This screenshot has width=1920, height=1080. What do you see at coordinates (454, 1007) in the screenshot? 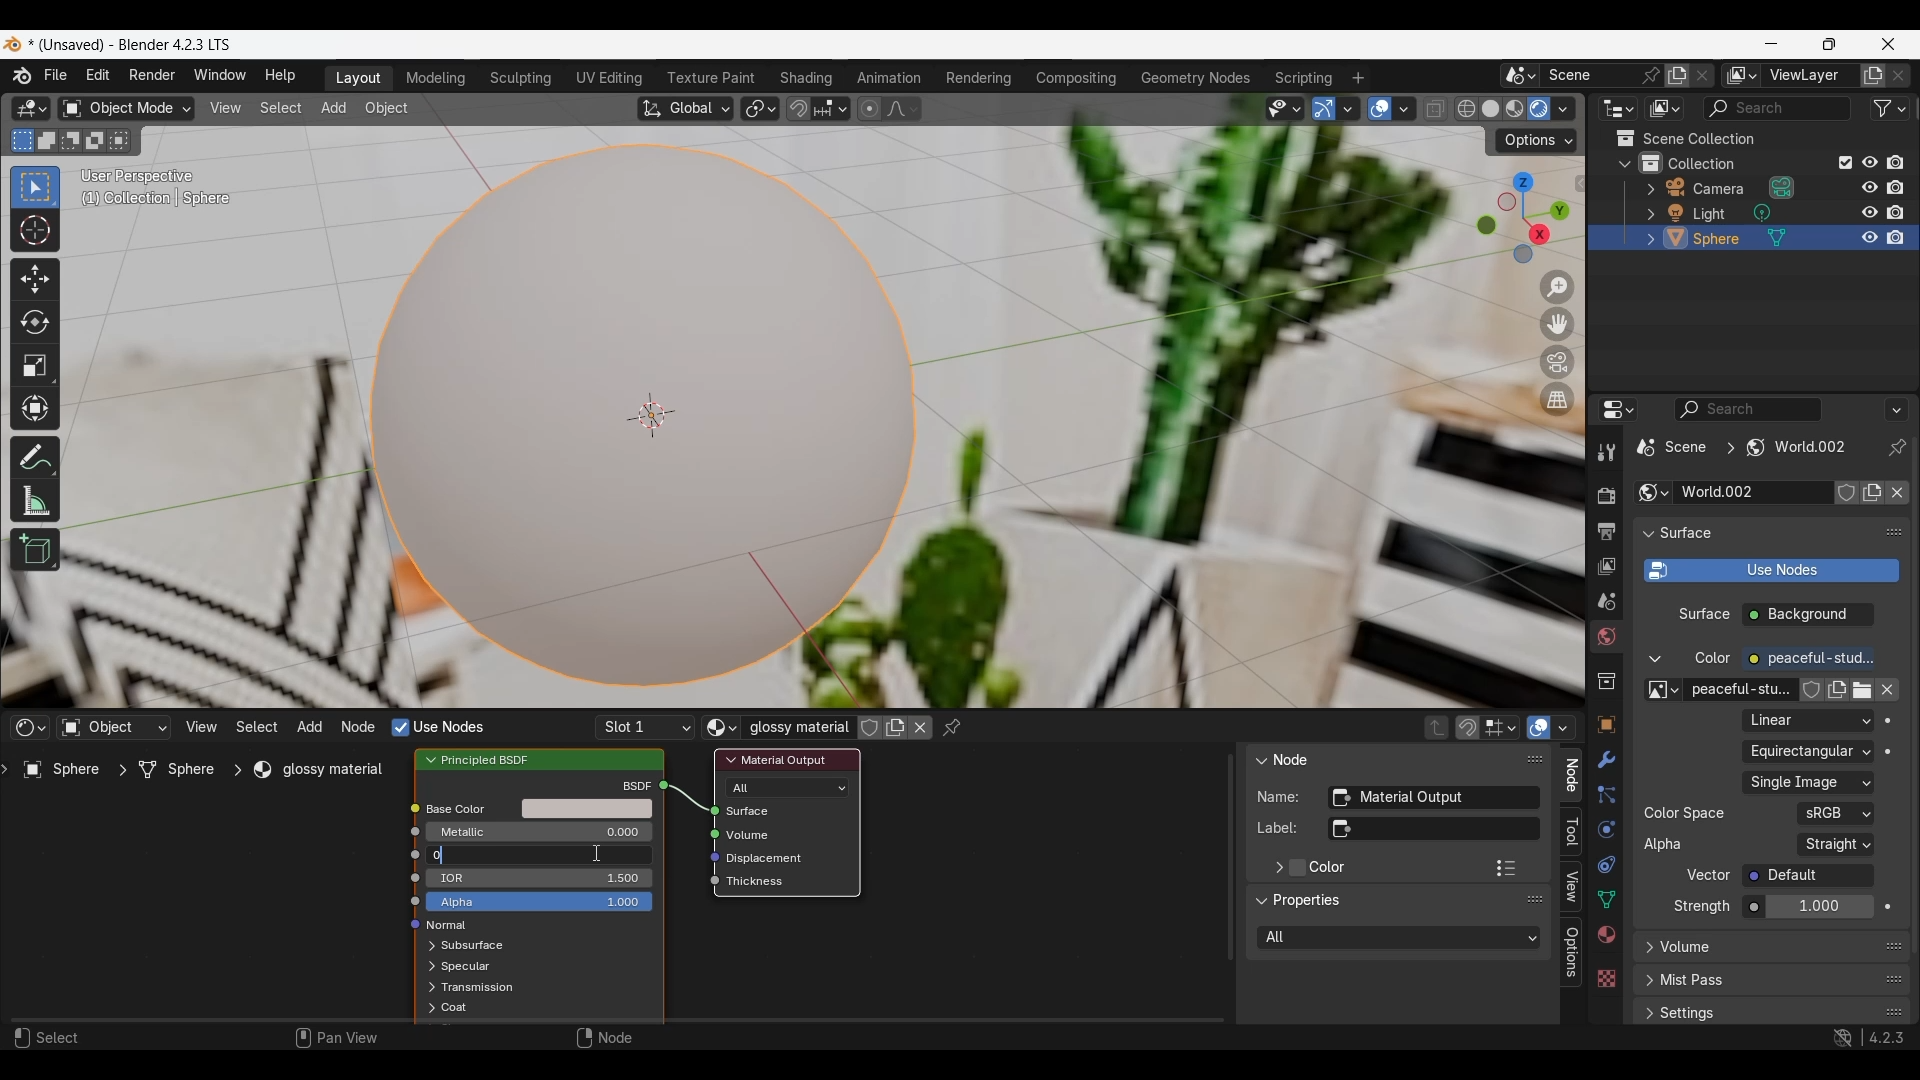
I see `Coat options` at bounding box center [454, 1007].